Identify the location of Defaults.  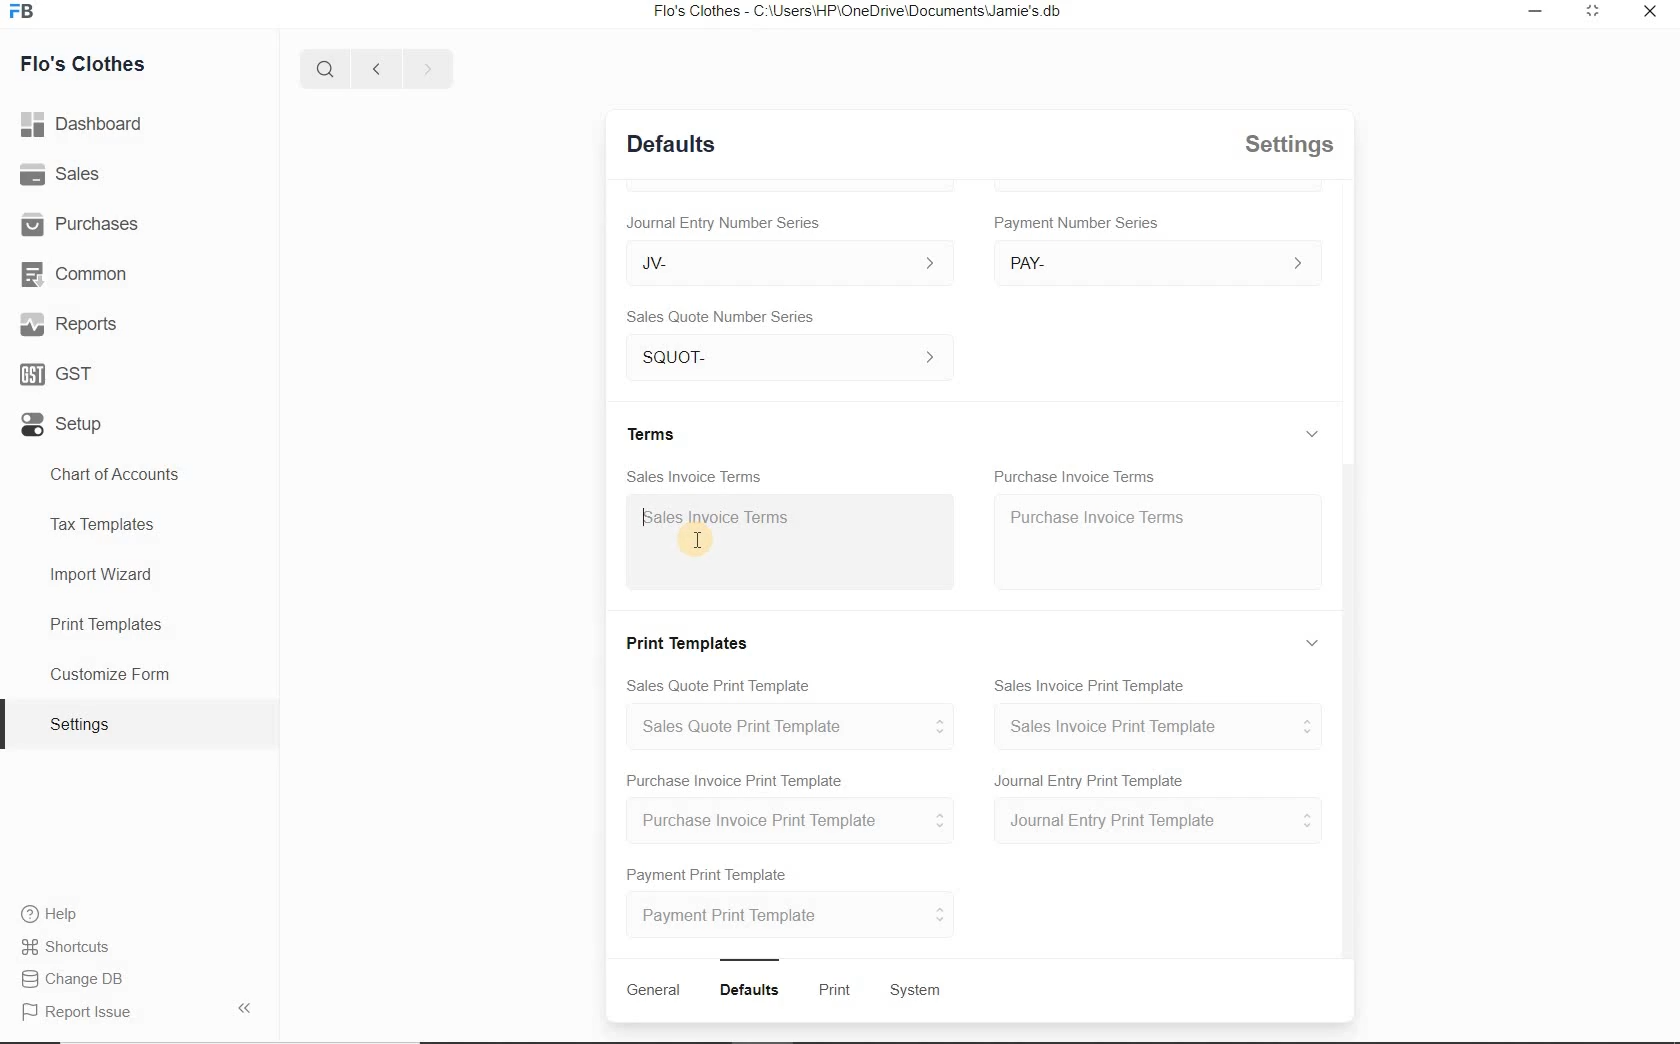
(671, 142).